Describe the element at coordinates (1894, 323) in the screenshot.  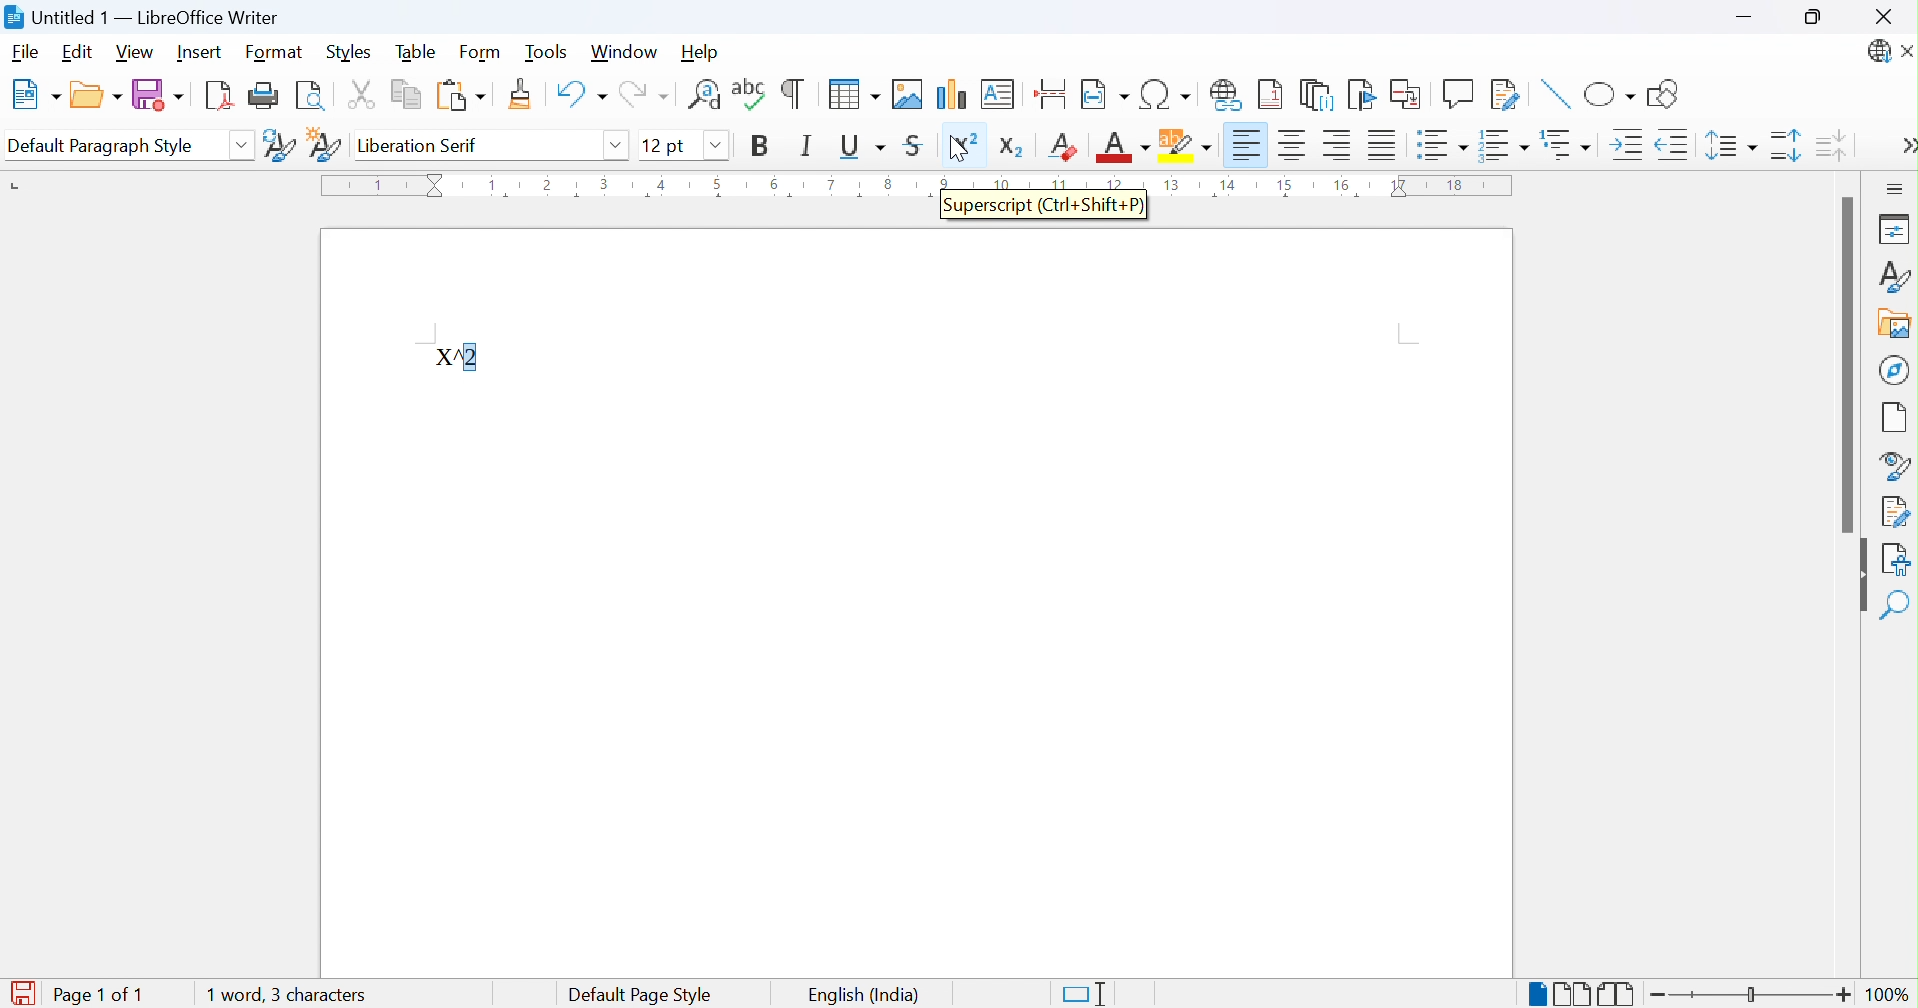
I see `Gallery` at that location.